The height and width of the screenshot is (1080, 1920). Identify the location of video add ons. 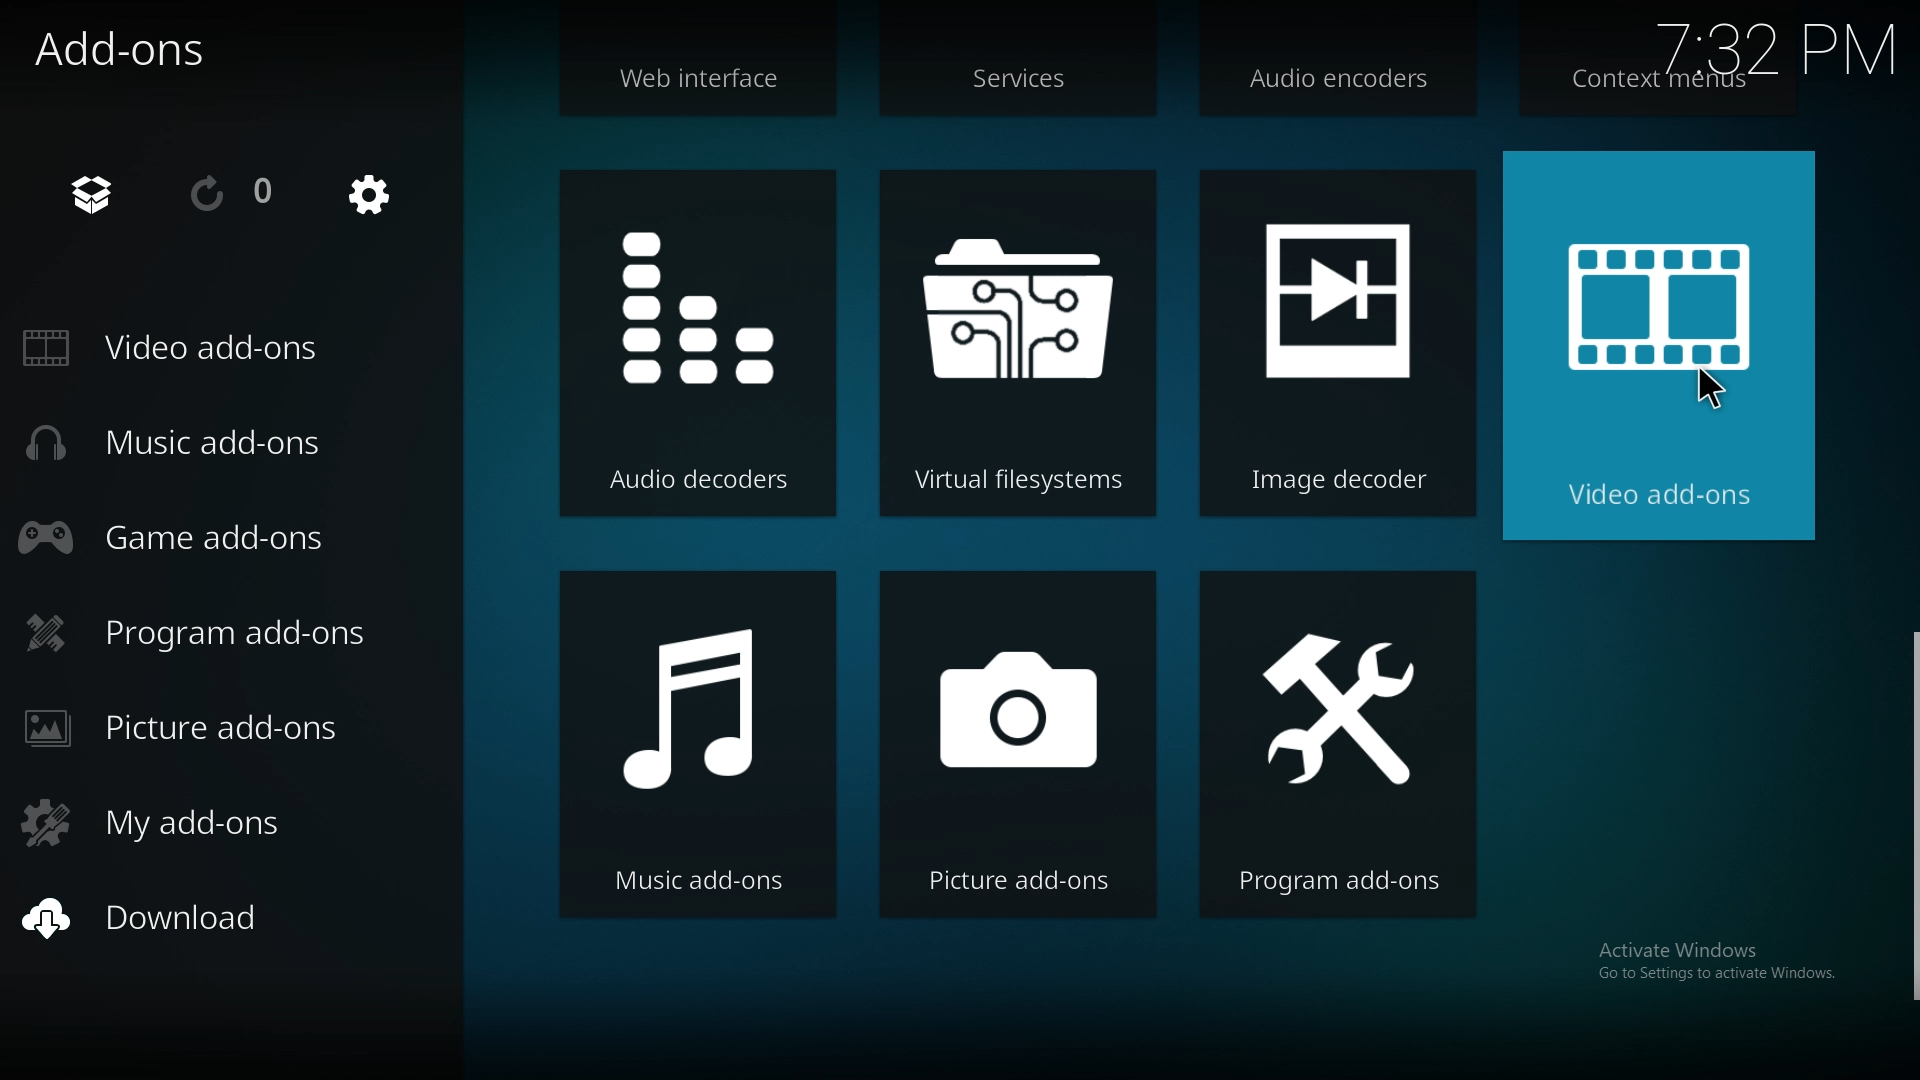
(1654, 346).